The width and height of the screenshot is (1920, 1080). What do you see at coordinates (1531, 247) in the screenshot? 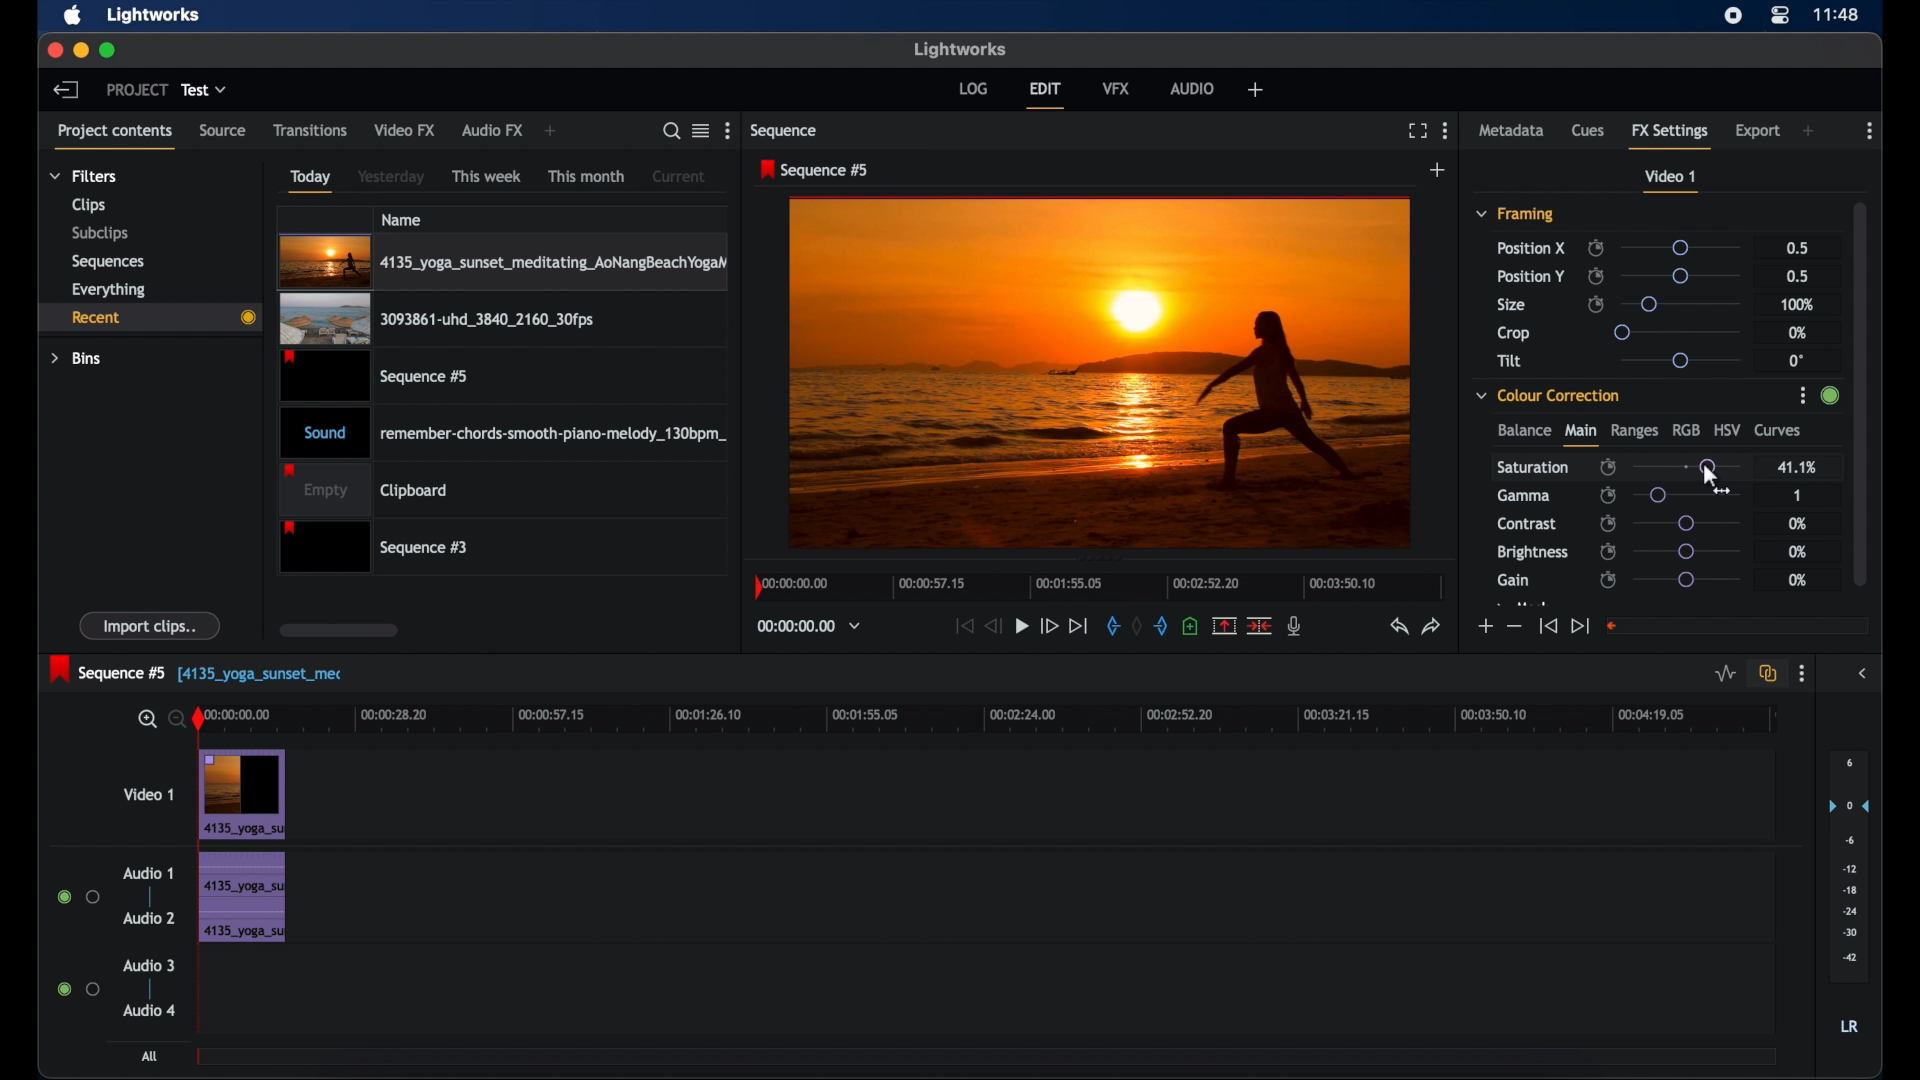
I see `position x` at bounding box center [1531, 247].